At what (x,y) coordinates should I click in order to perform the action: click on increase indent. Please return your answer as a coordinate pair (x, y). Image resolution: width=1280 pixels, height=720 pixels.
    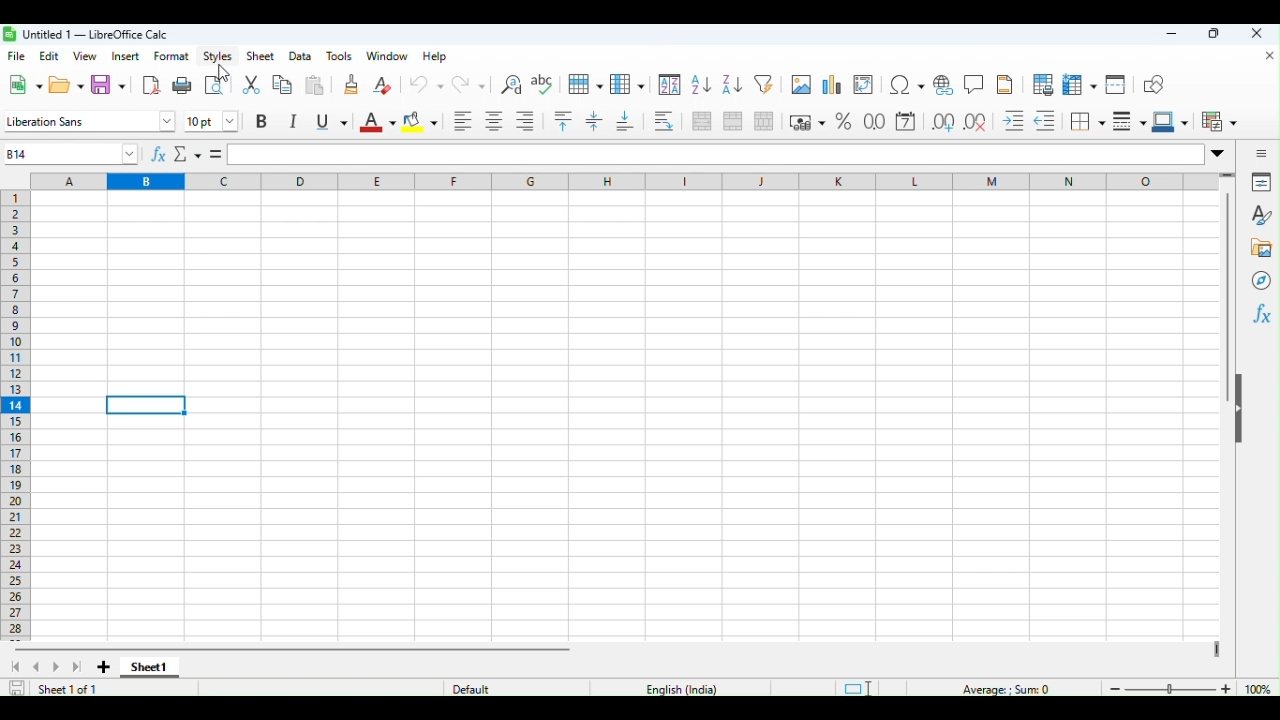
    Looking at the image, I should click on (1008, 121).